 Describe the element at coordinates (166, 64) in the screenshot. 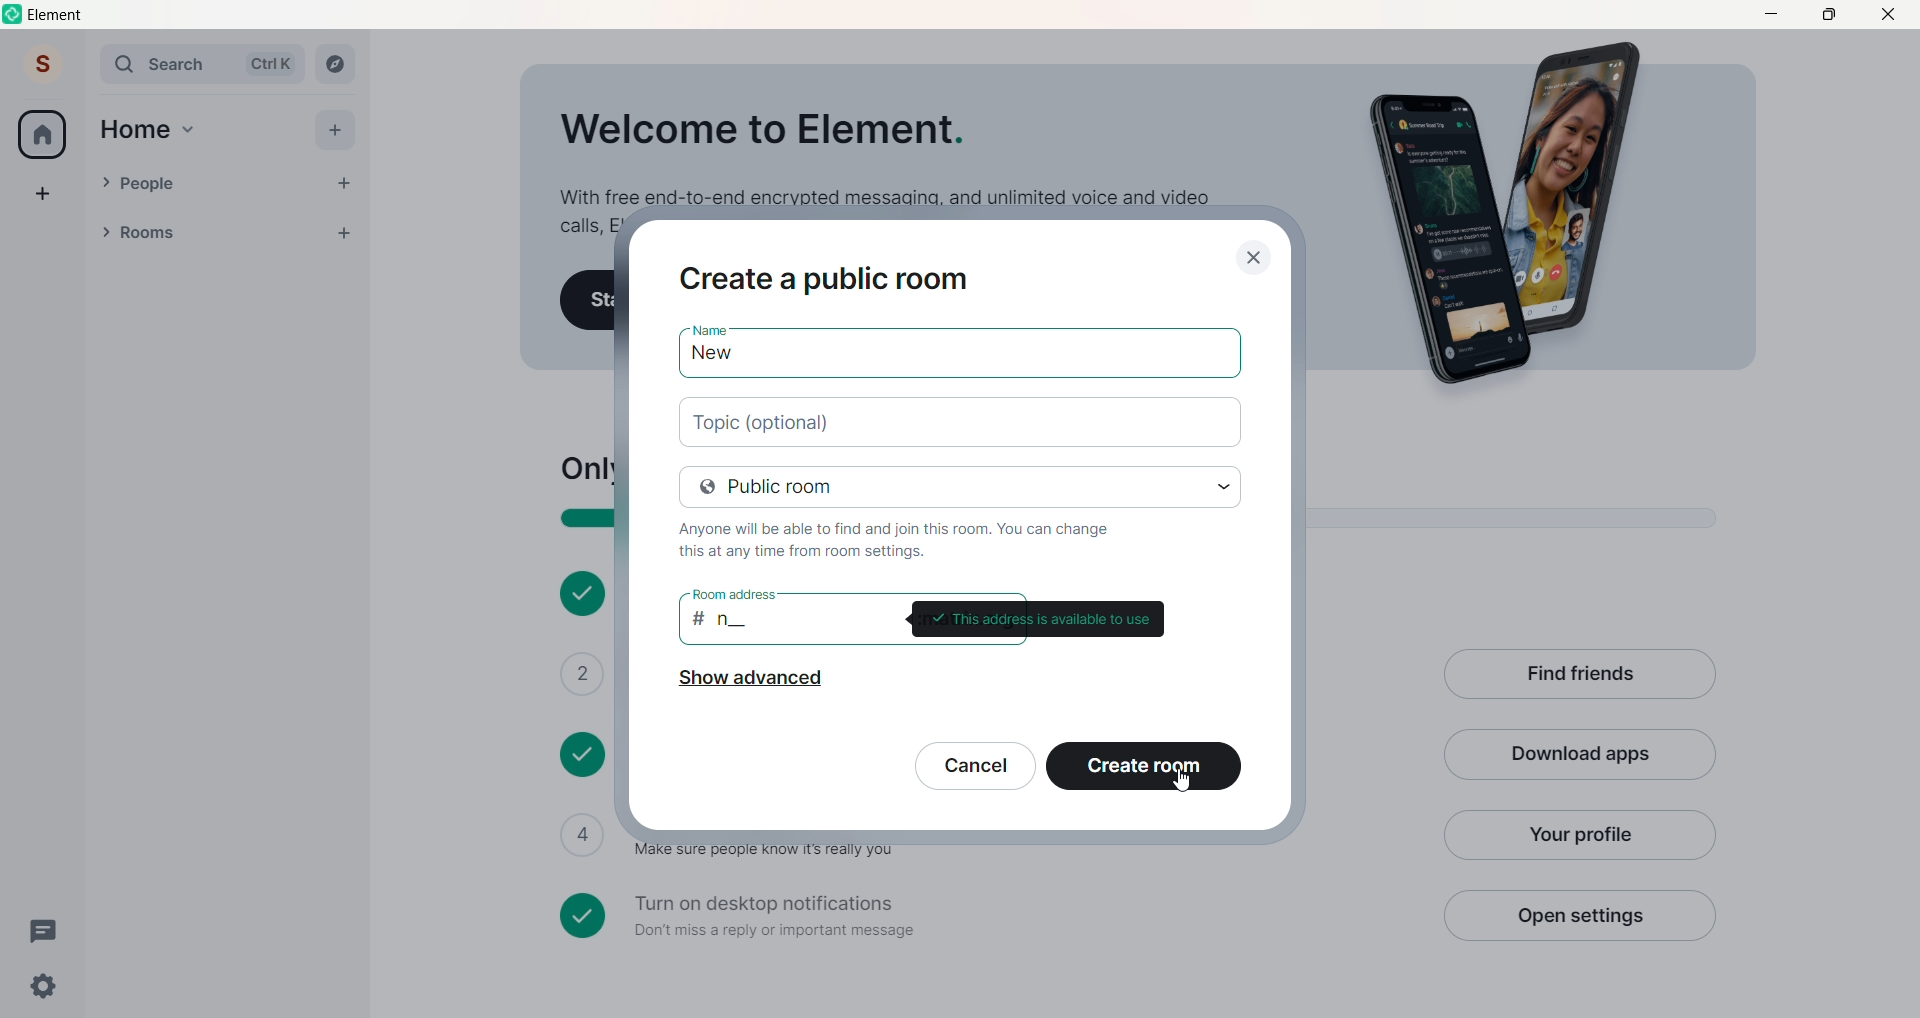

I see `Search Bar` at that location.